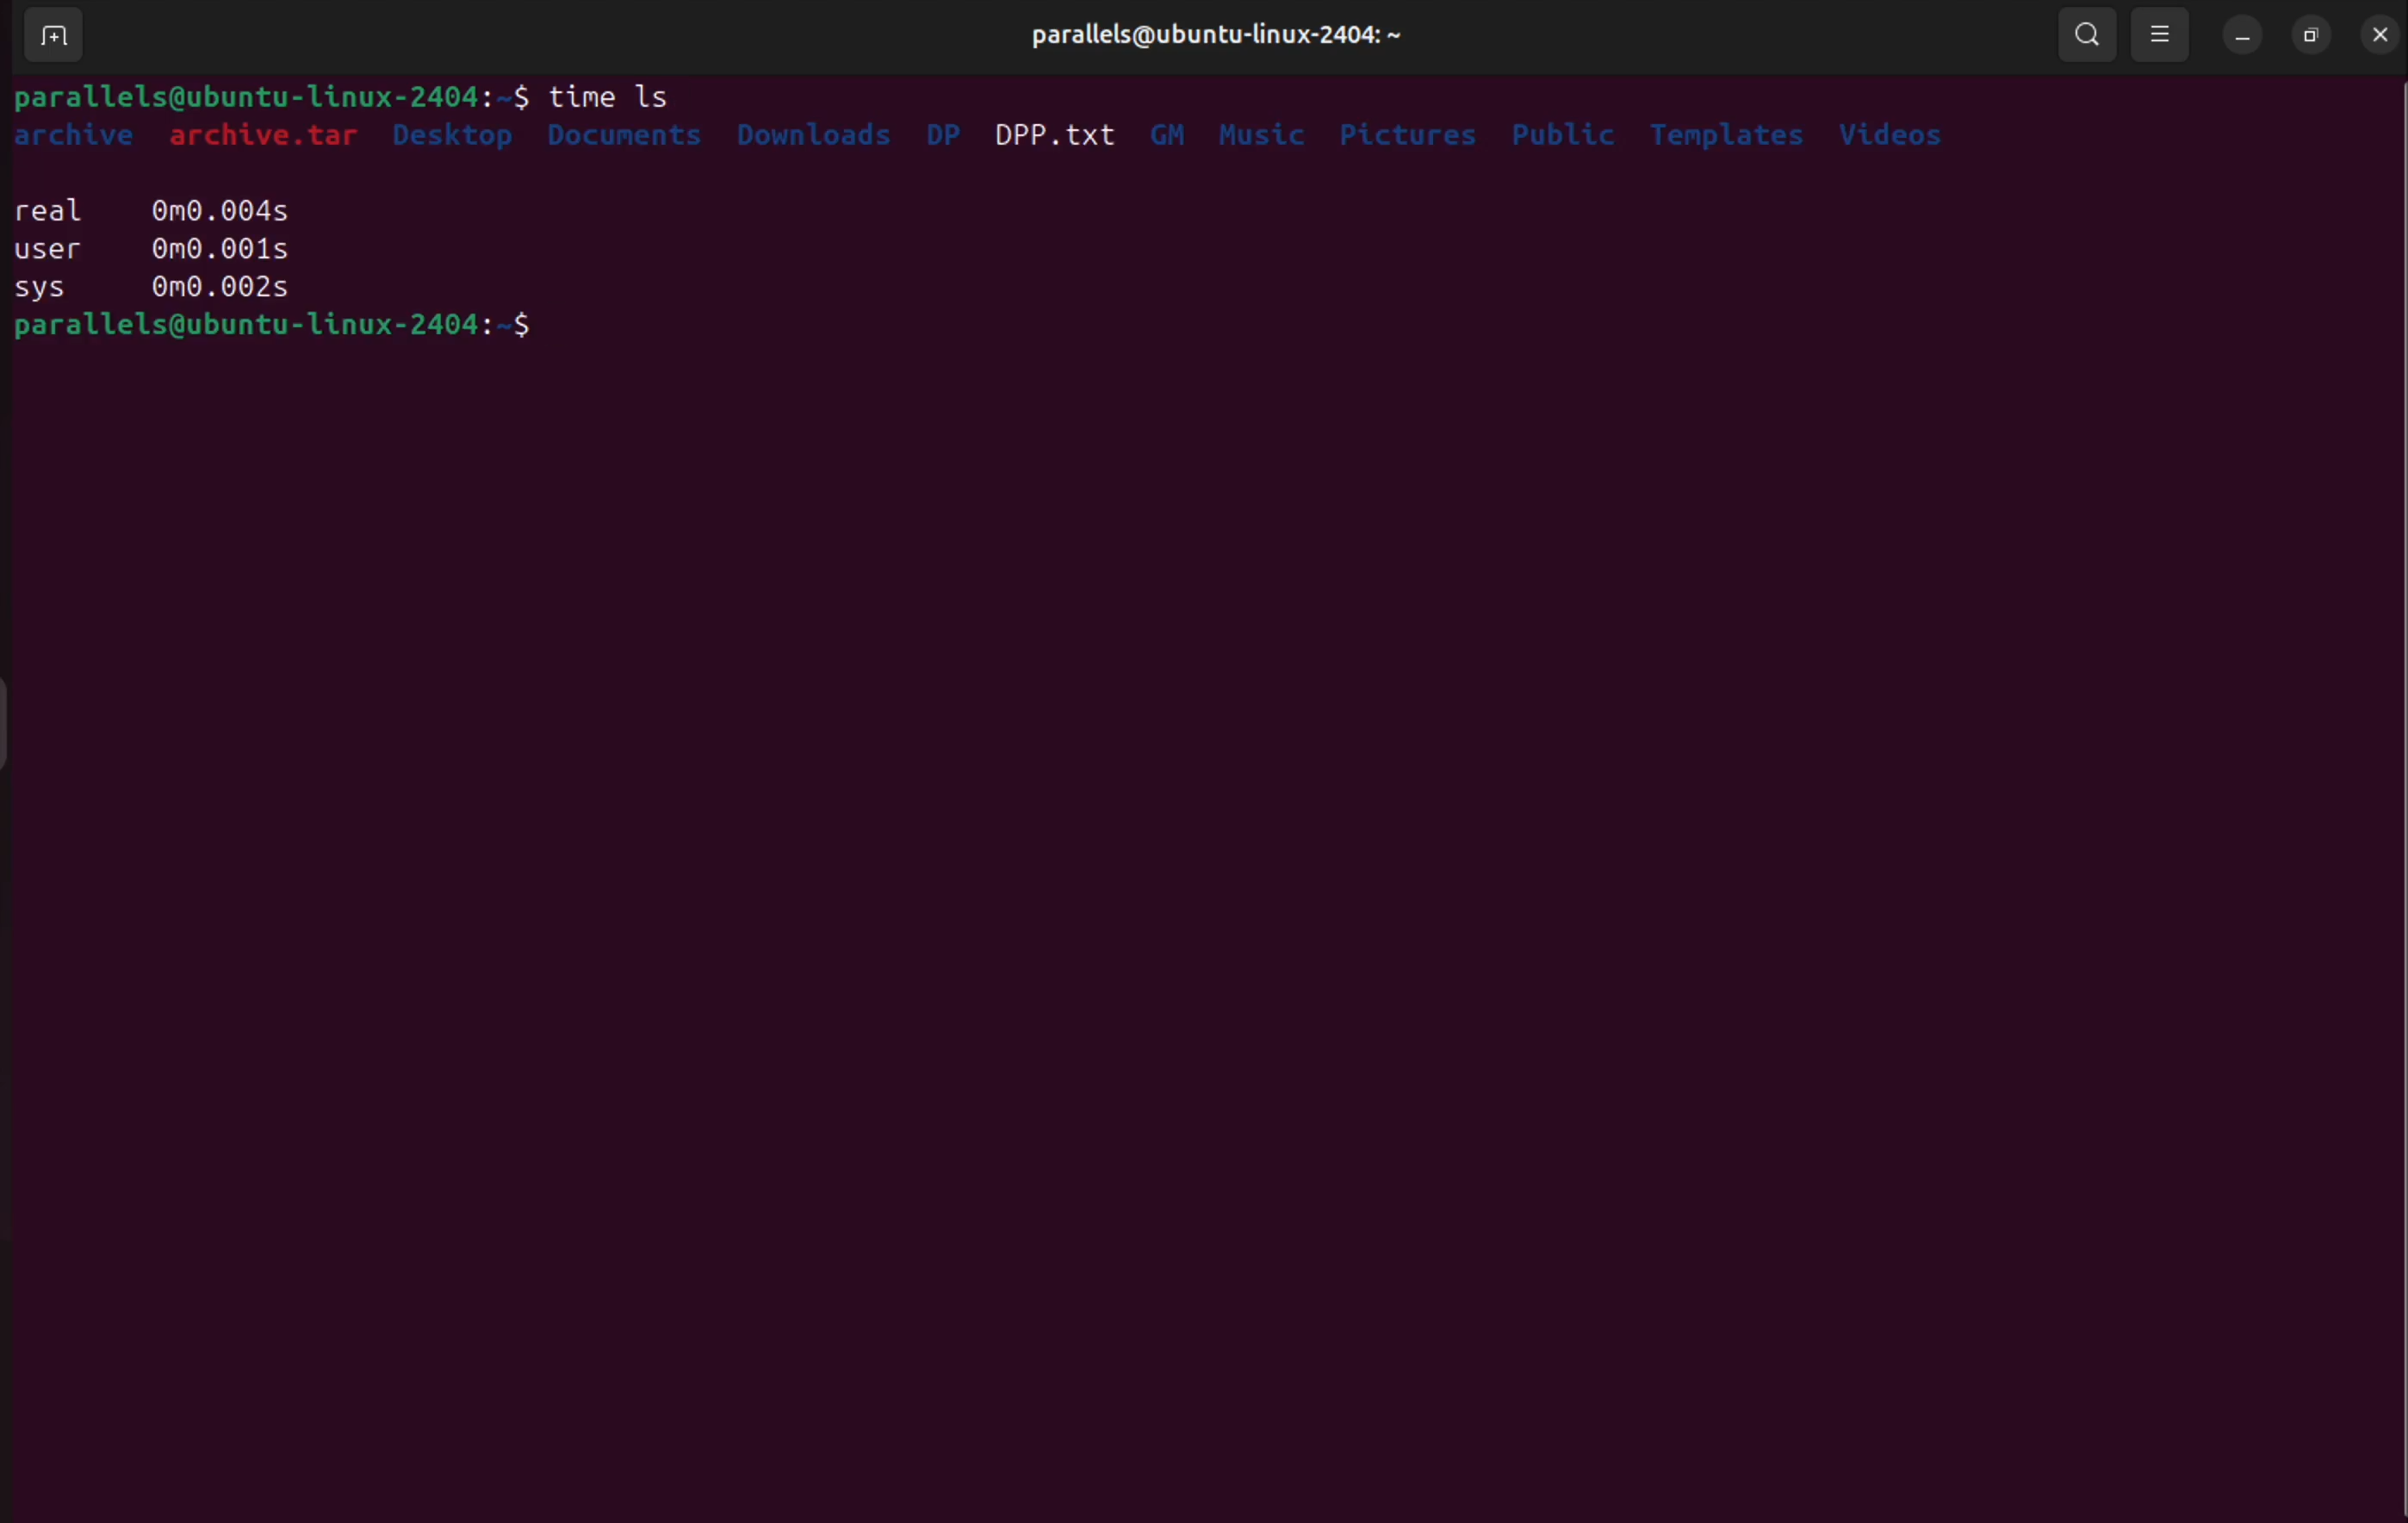 This screenshot has height=1523, width=2408. Describe the element at coordinates (1215, 36) in the screenshot. I see `parallels@ubuntu-linux-2404: ~` at that location.